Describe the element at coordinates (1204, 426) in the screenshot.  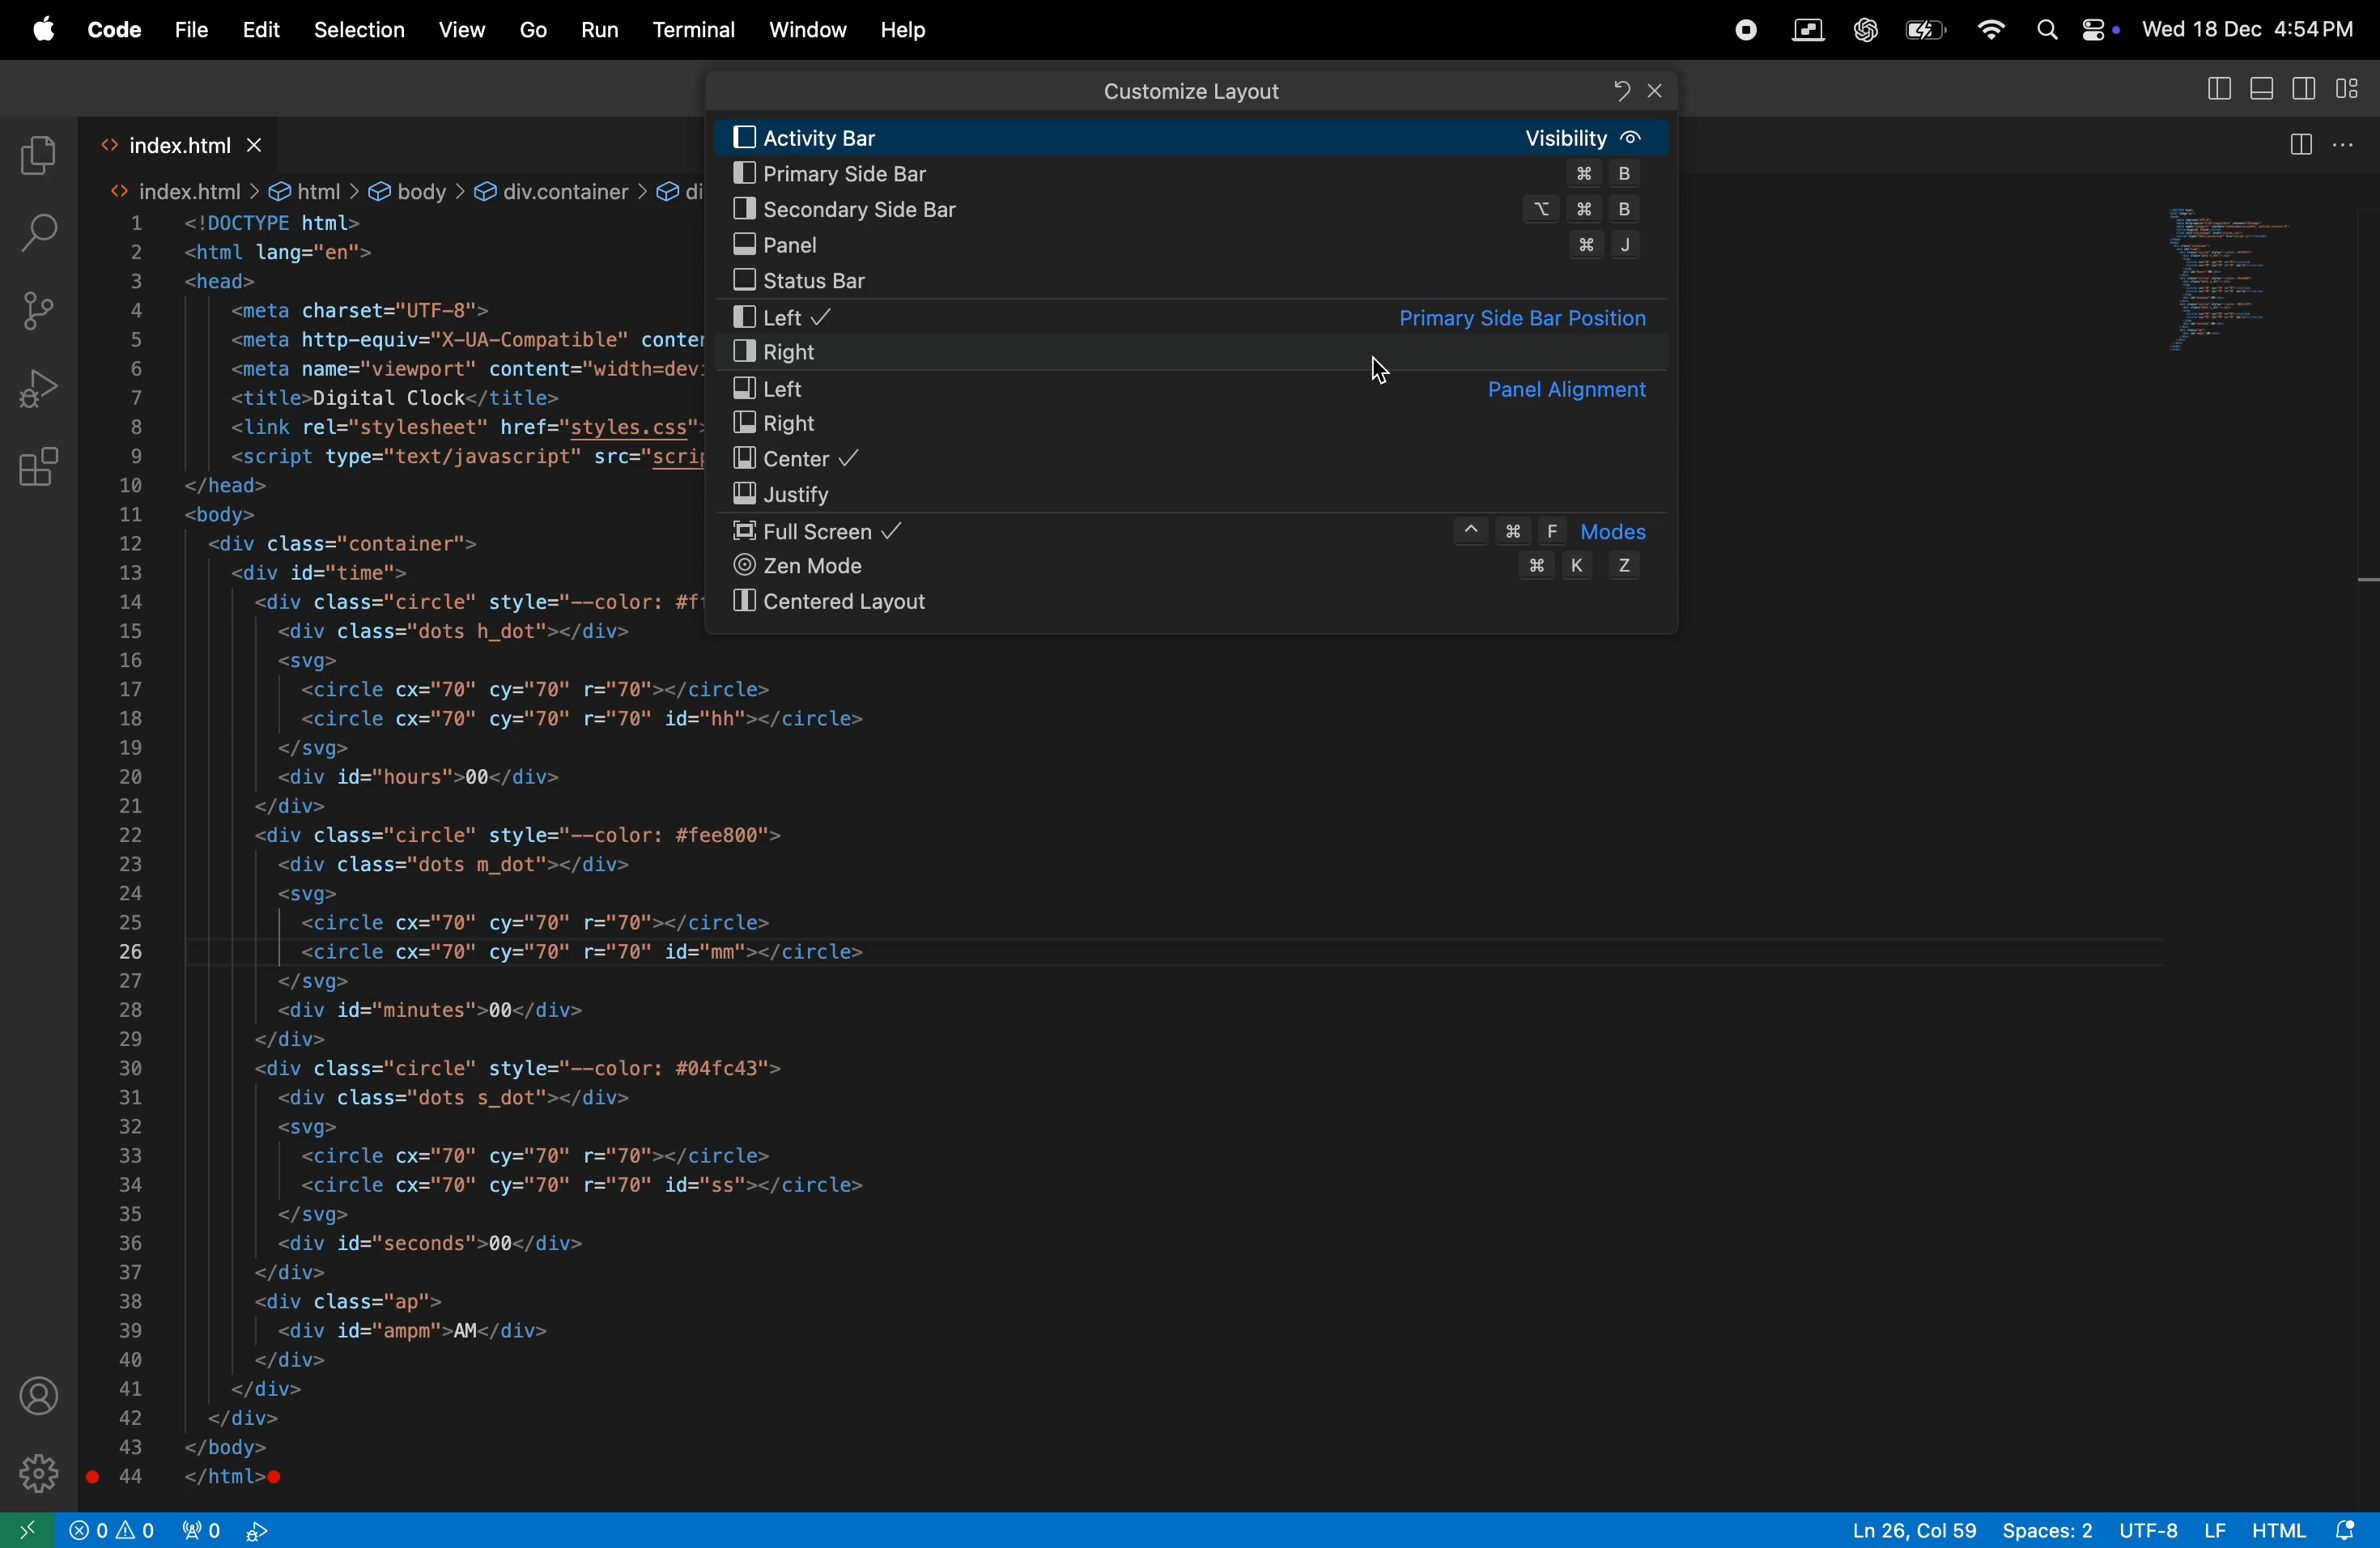
I see `right` at that location.